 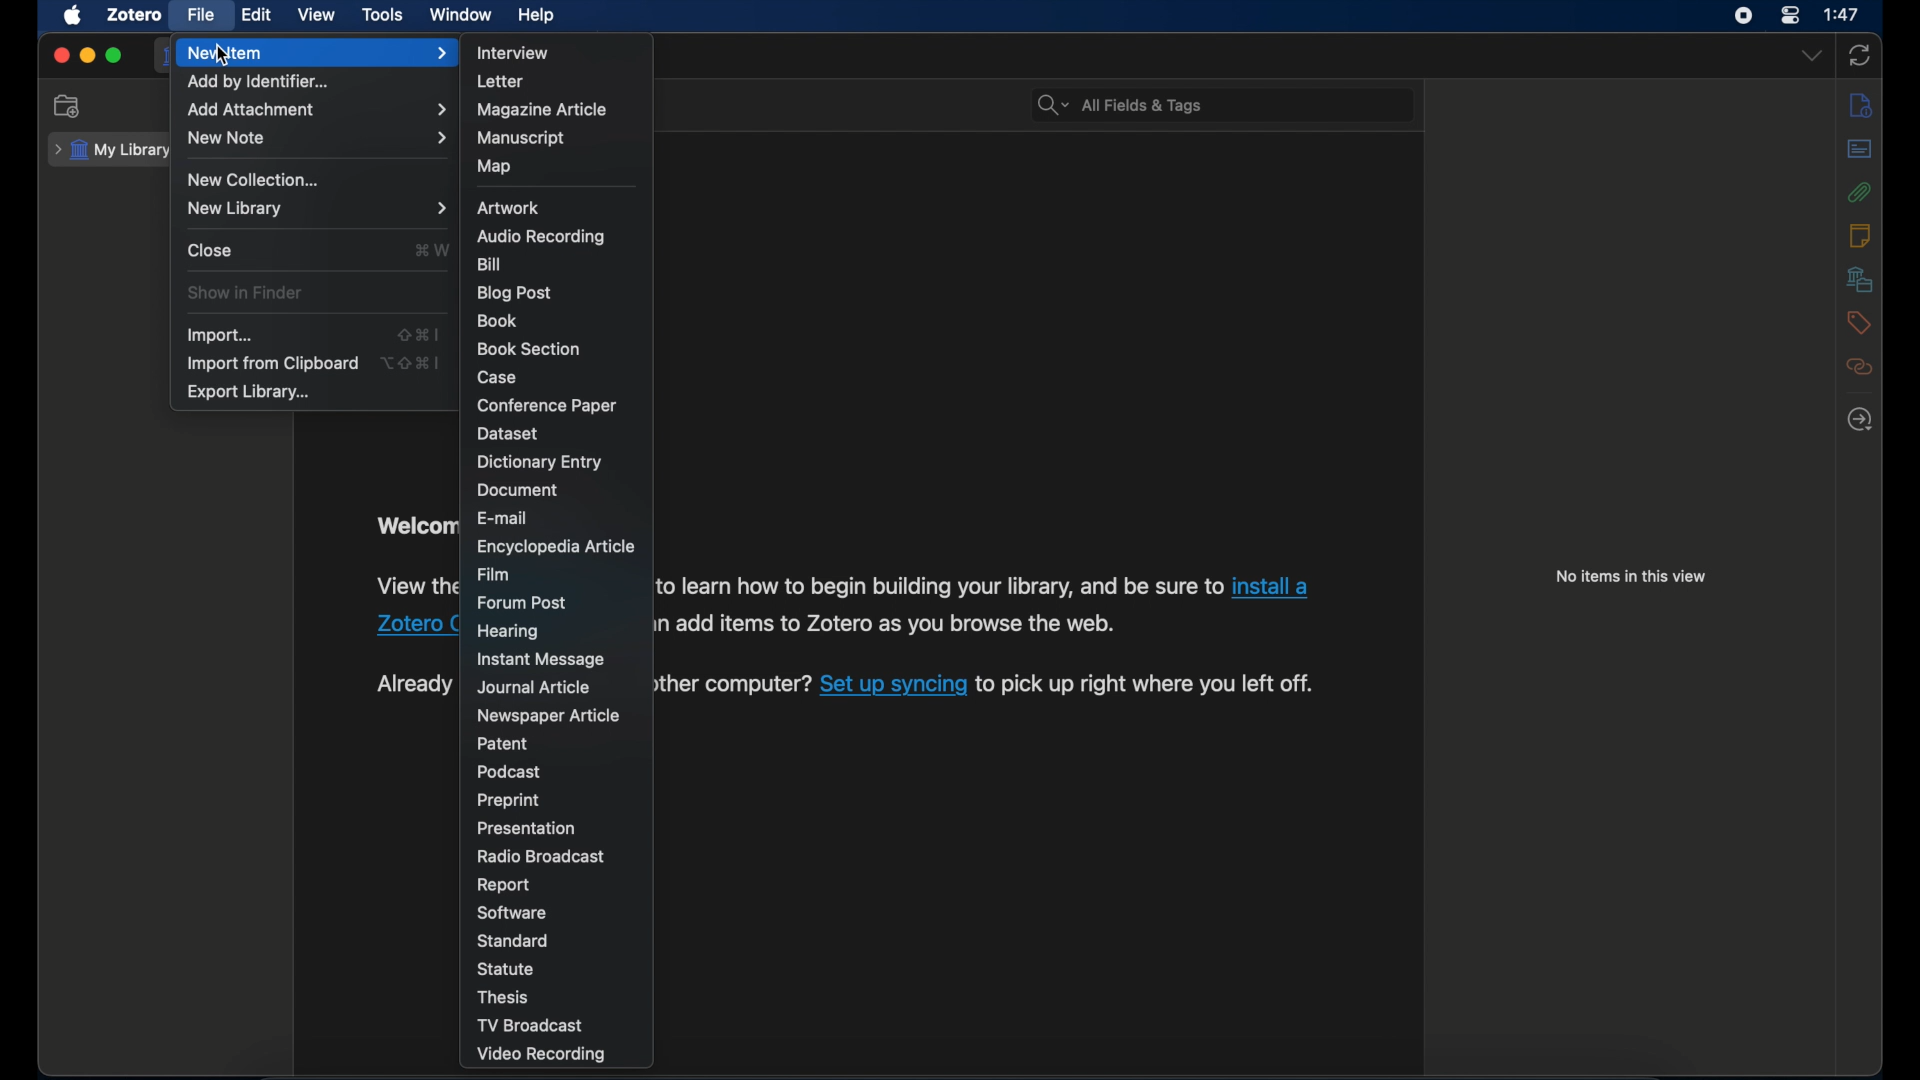 I want to click on add items to Zotero as you browse the web., so click(x=885, y=624).